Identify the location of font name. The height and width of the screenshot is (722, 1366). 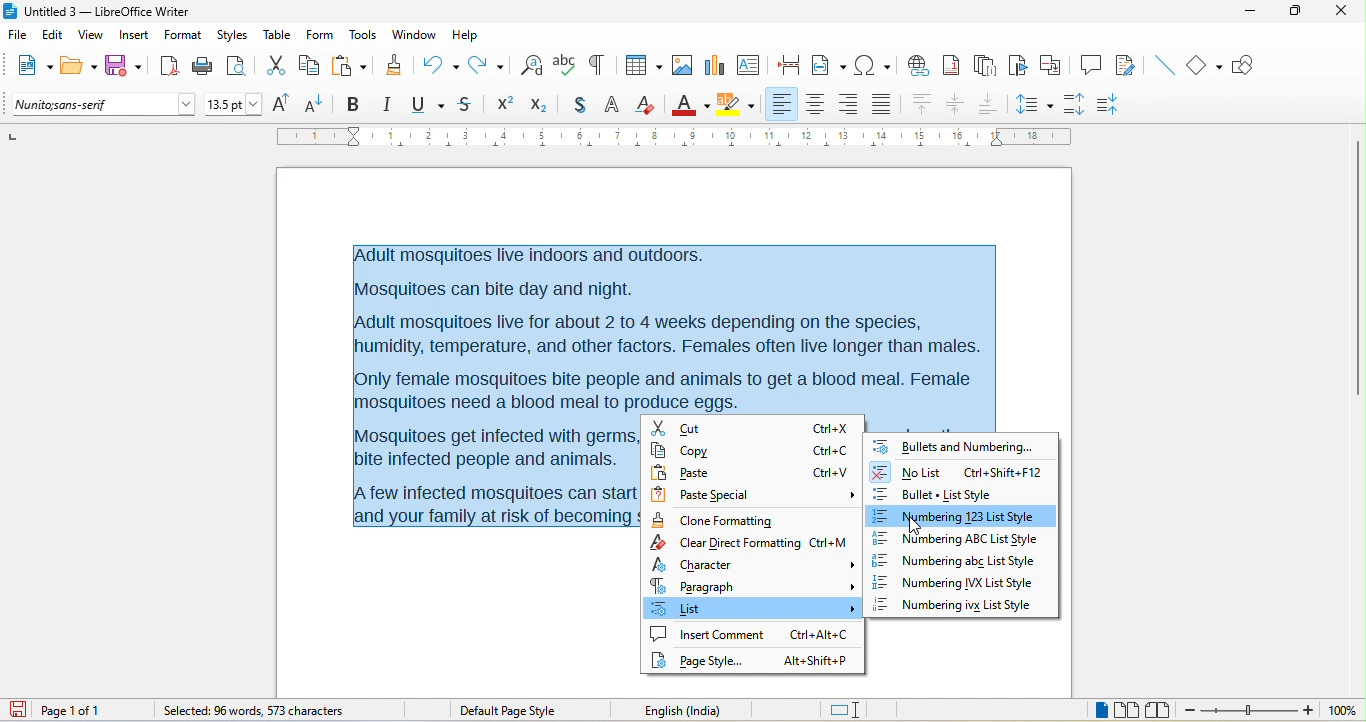
(103, 105).